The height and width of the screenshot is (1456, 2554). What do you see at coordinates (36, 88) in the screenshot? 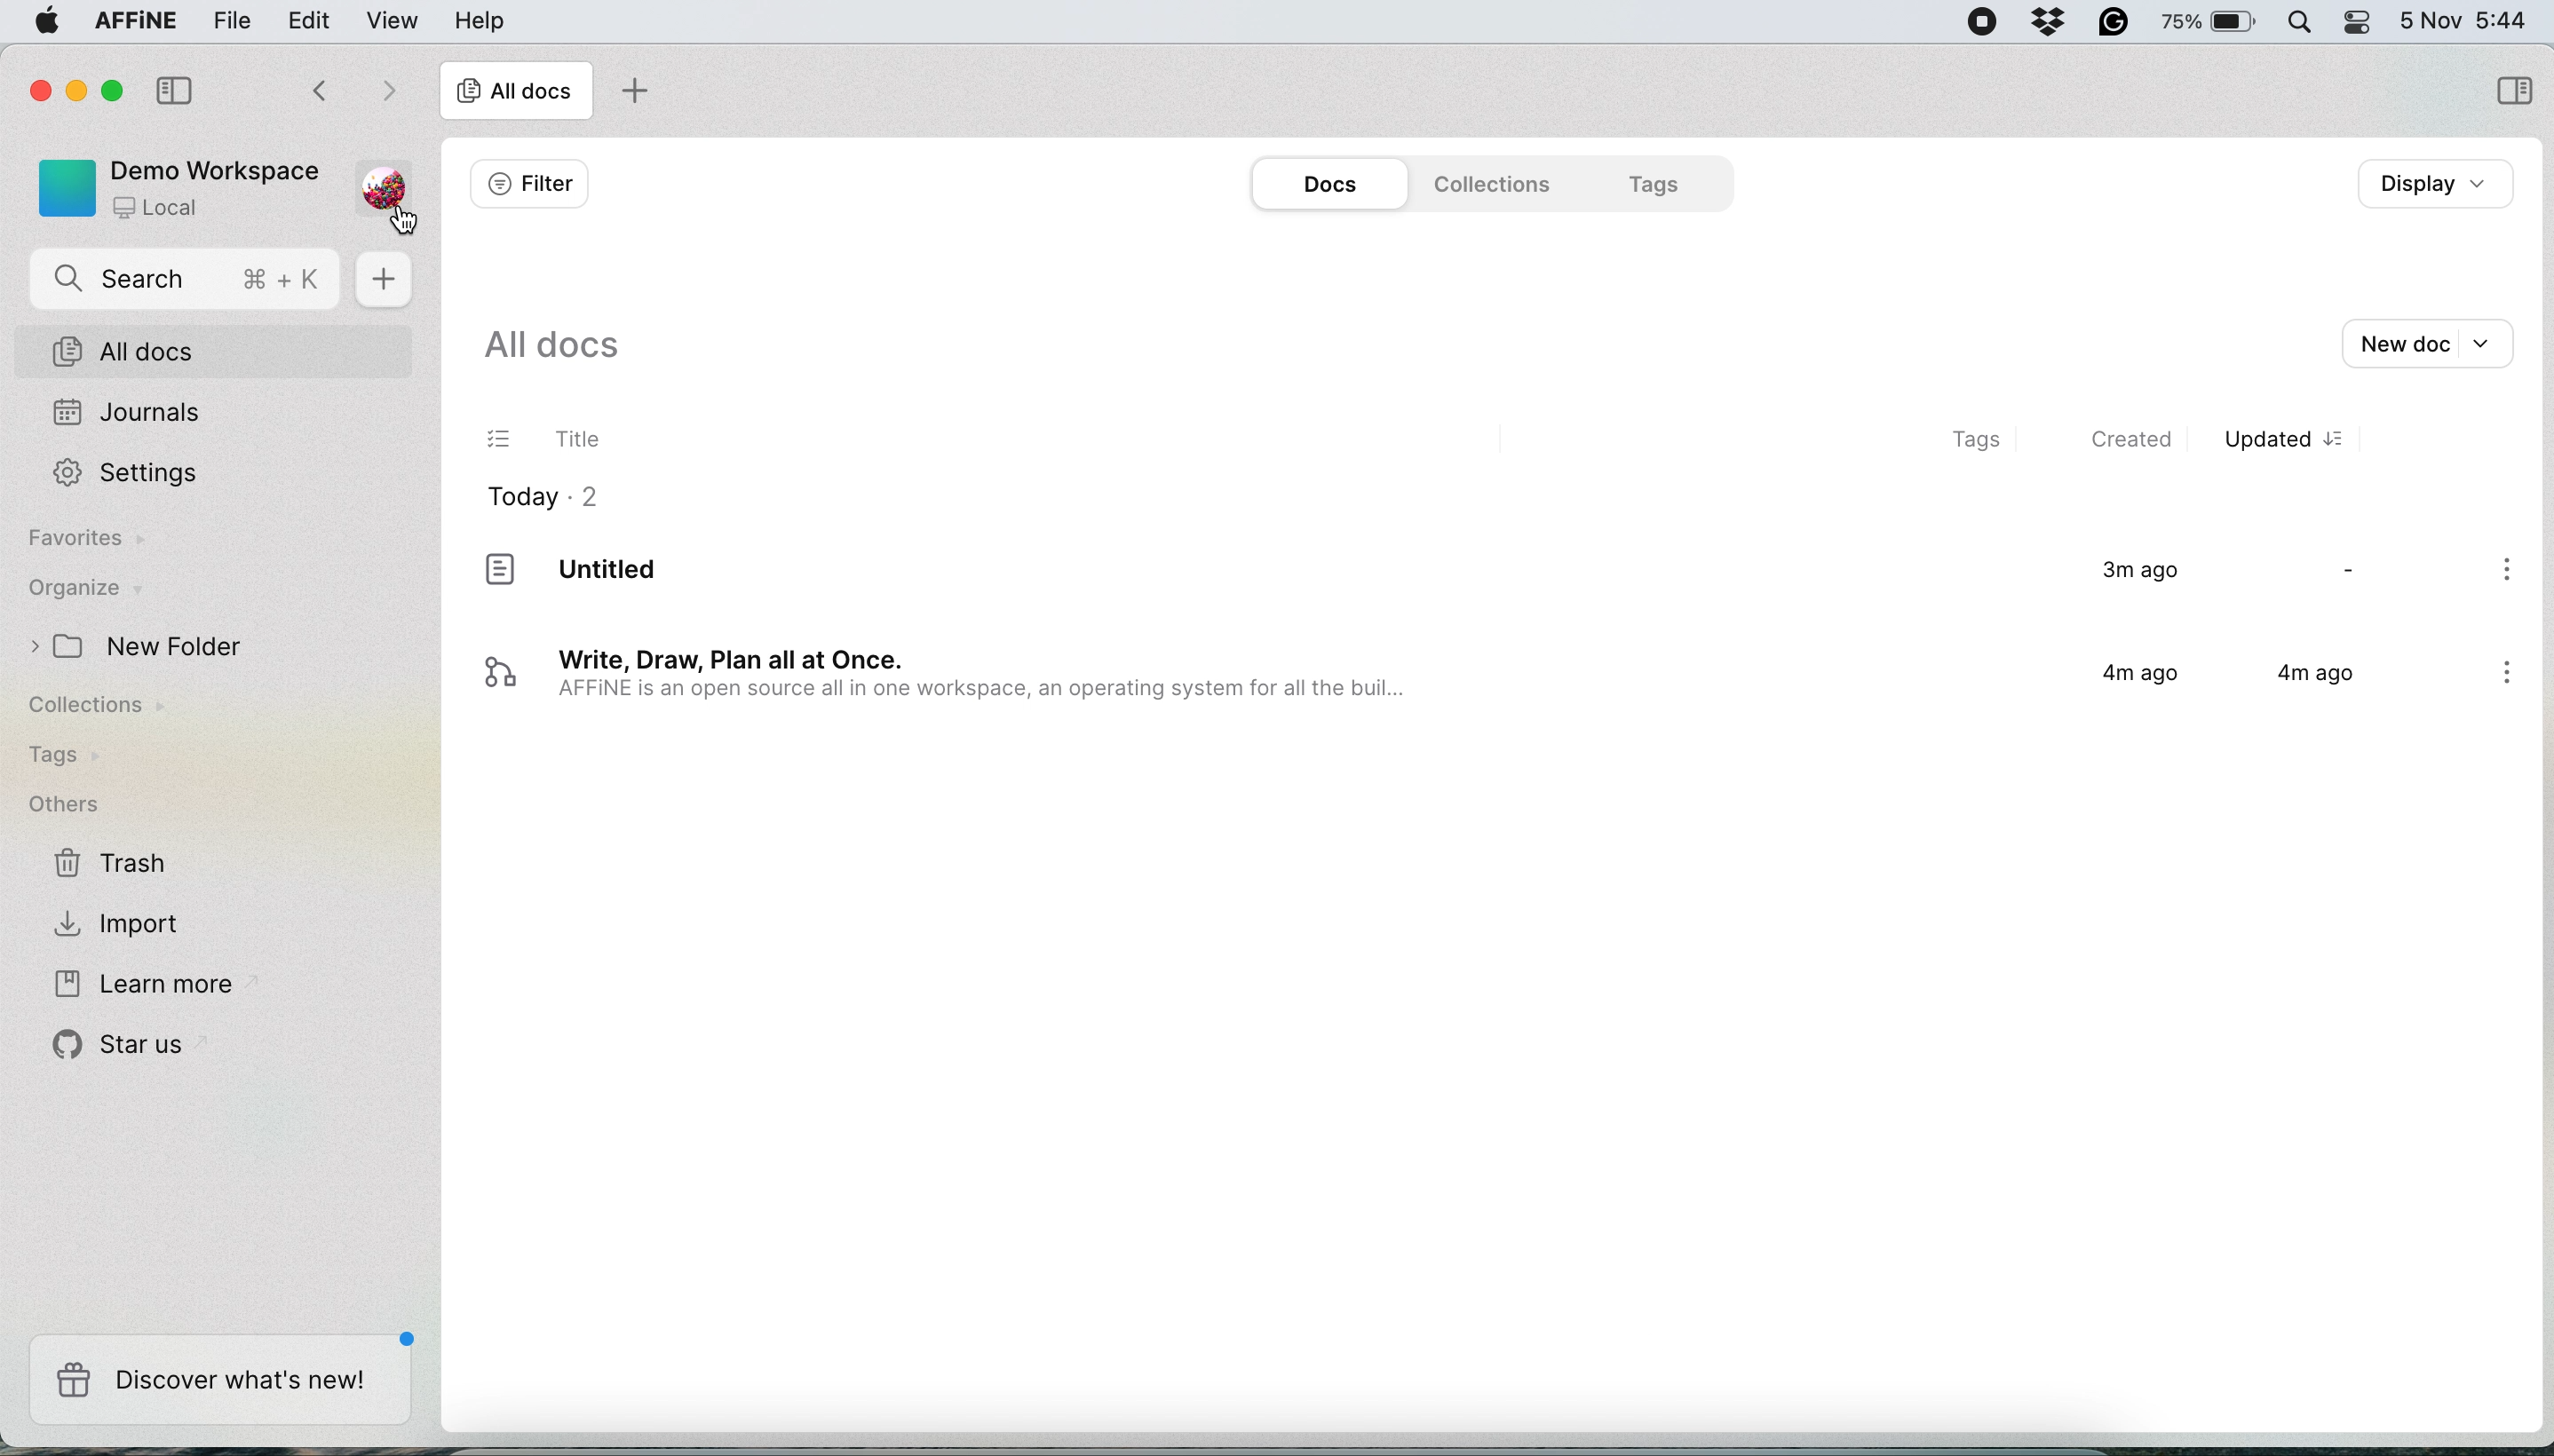
I see `close` at bounding box center [36, 88].